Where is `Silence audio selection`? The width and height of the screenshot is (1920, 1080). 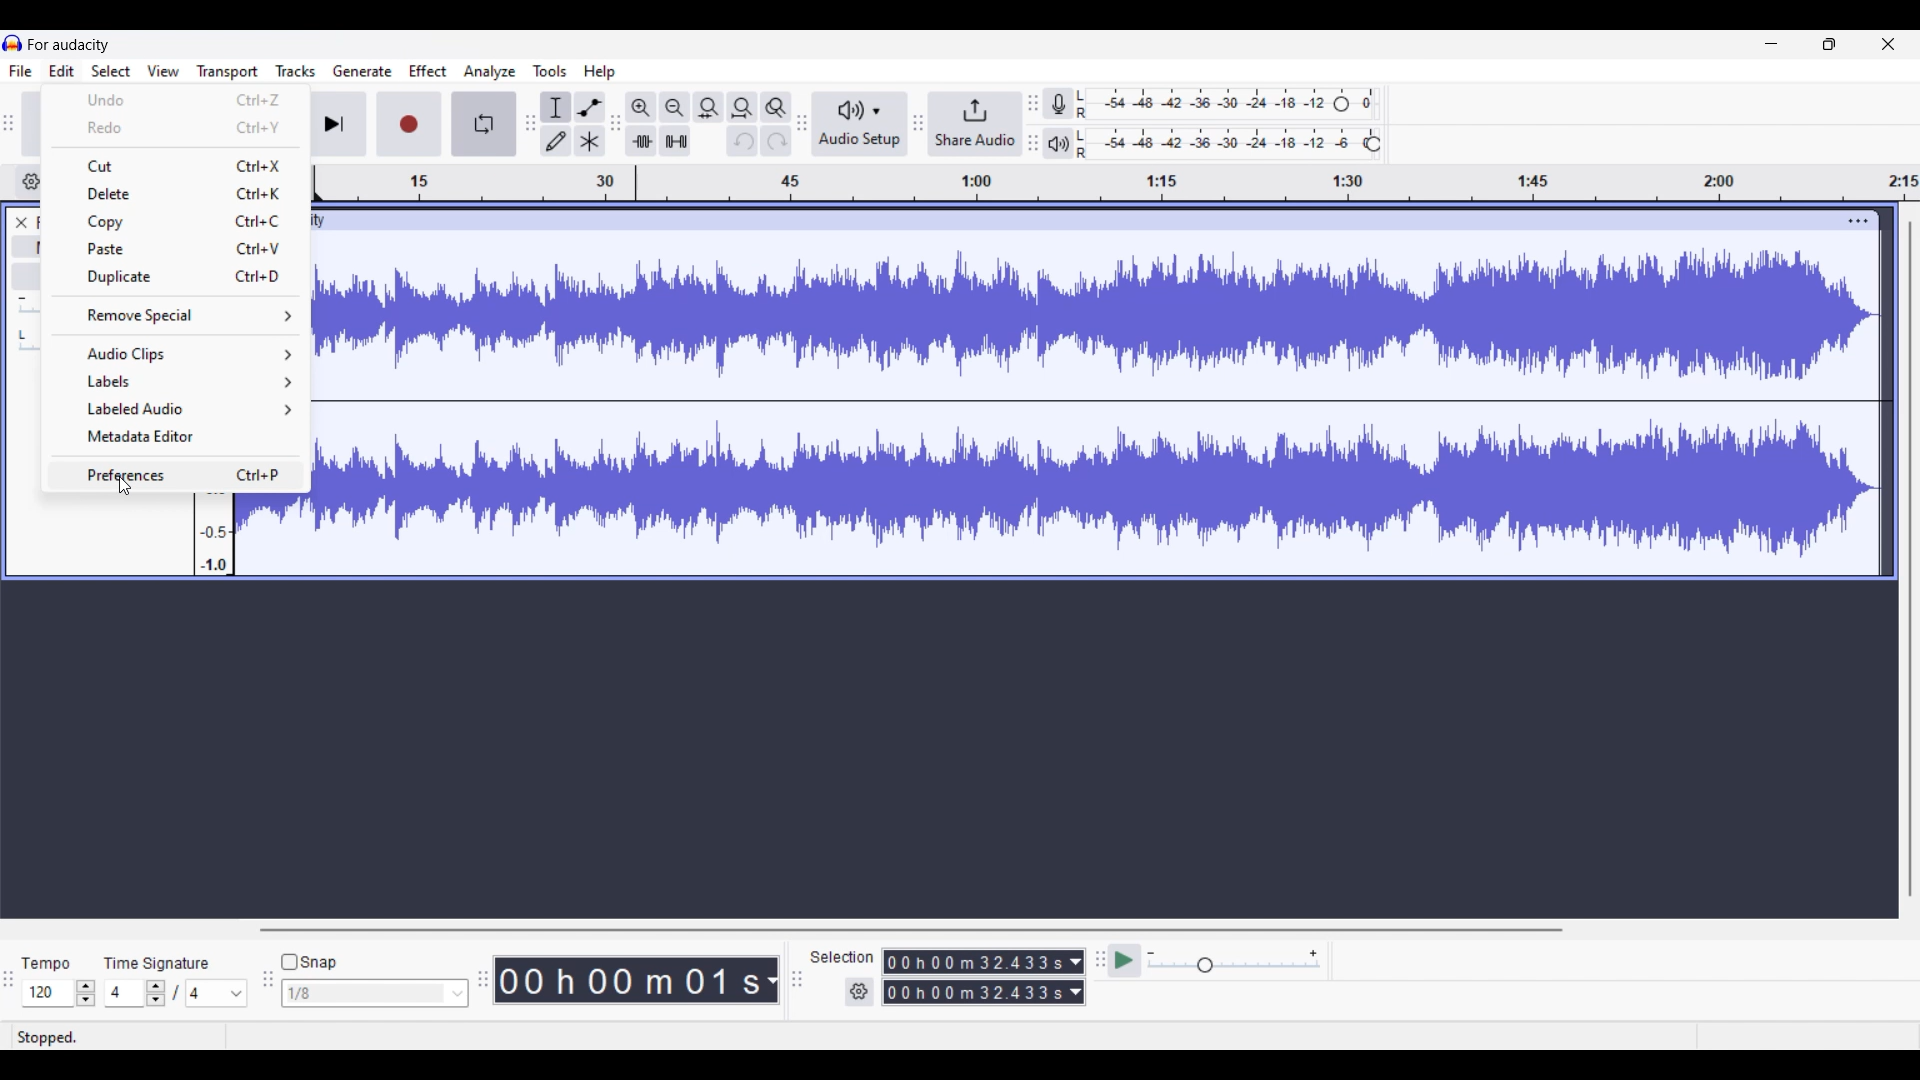 Silence audio selection is located at coordinates (675, 141).